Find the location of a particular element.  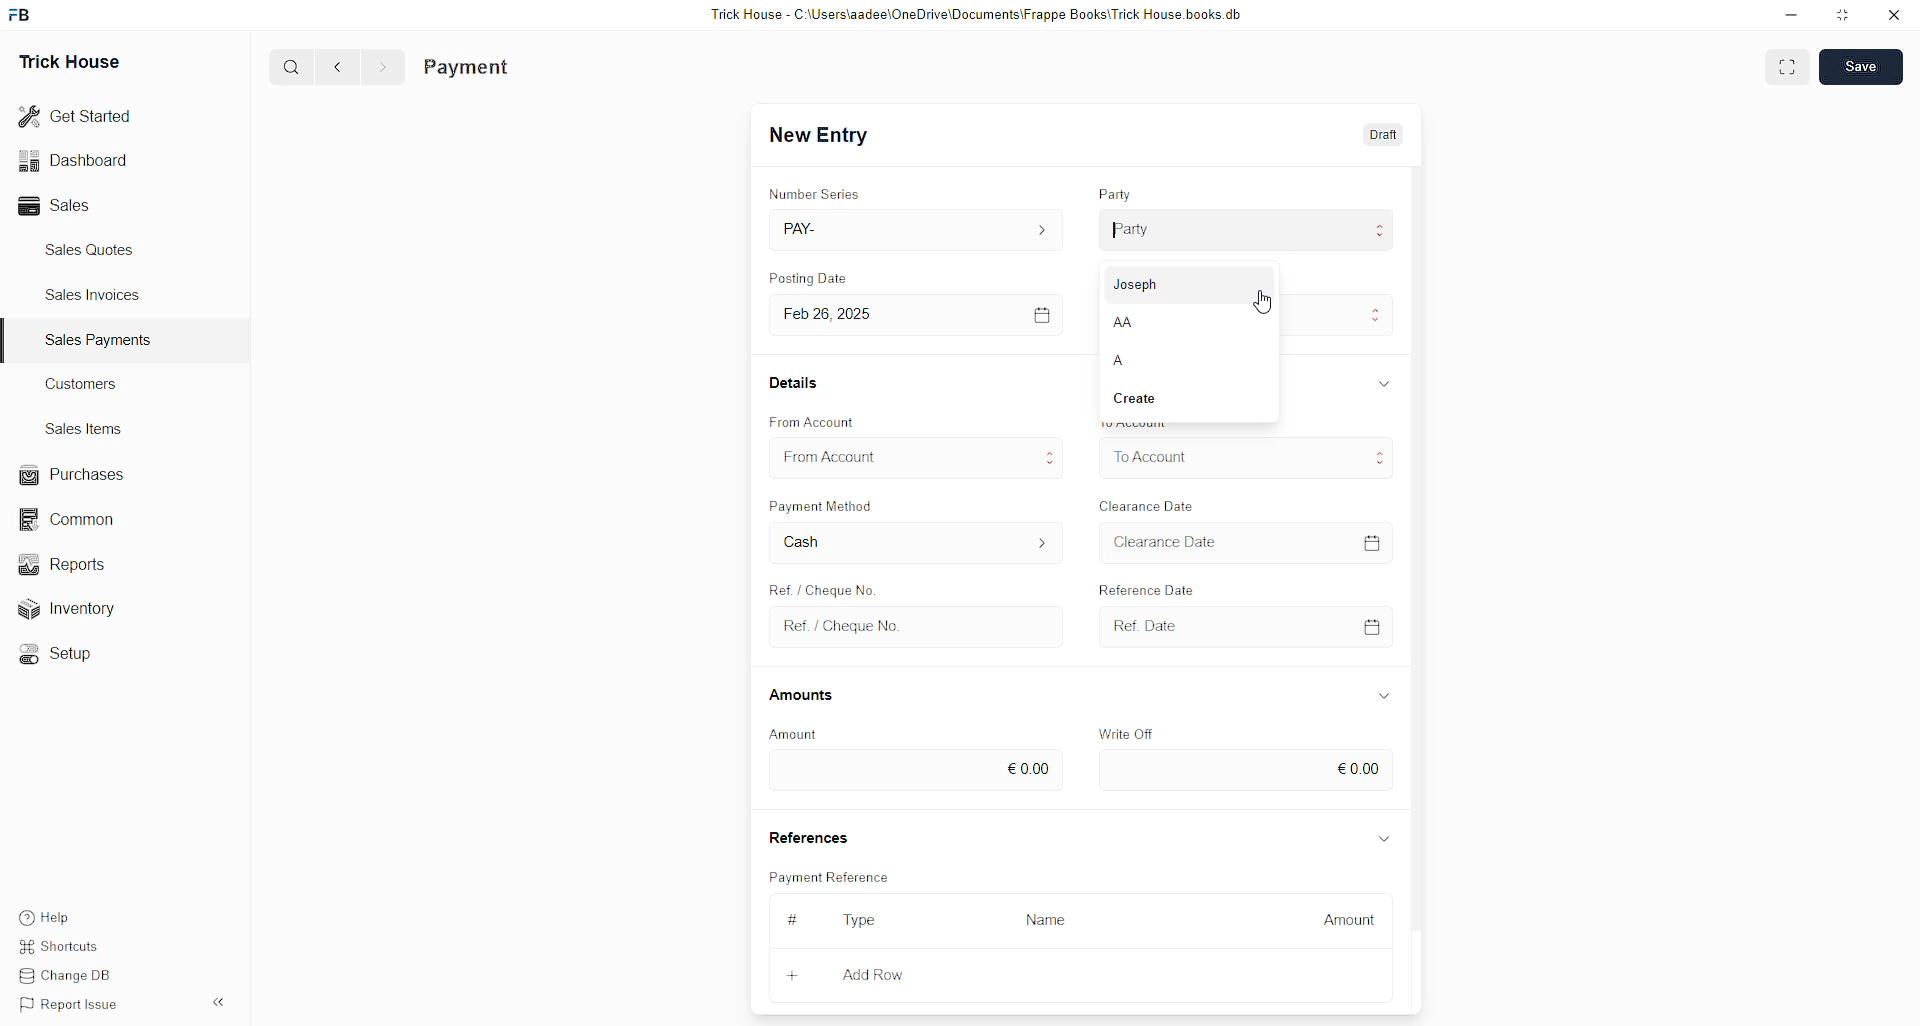

Feb 26, 2025 is located at coordinates (921, 316).